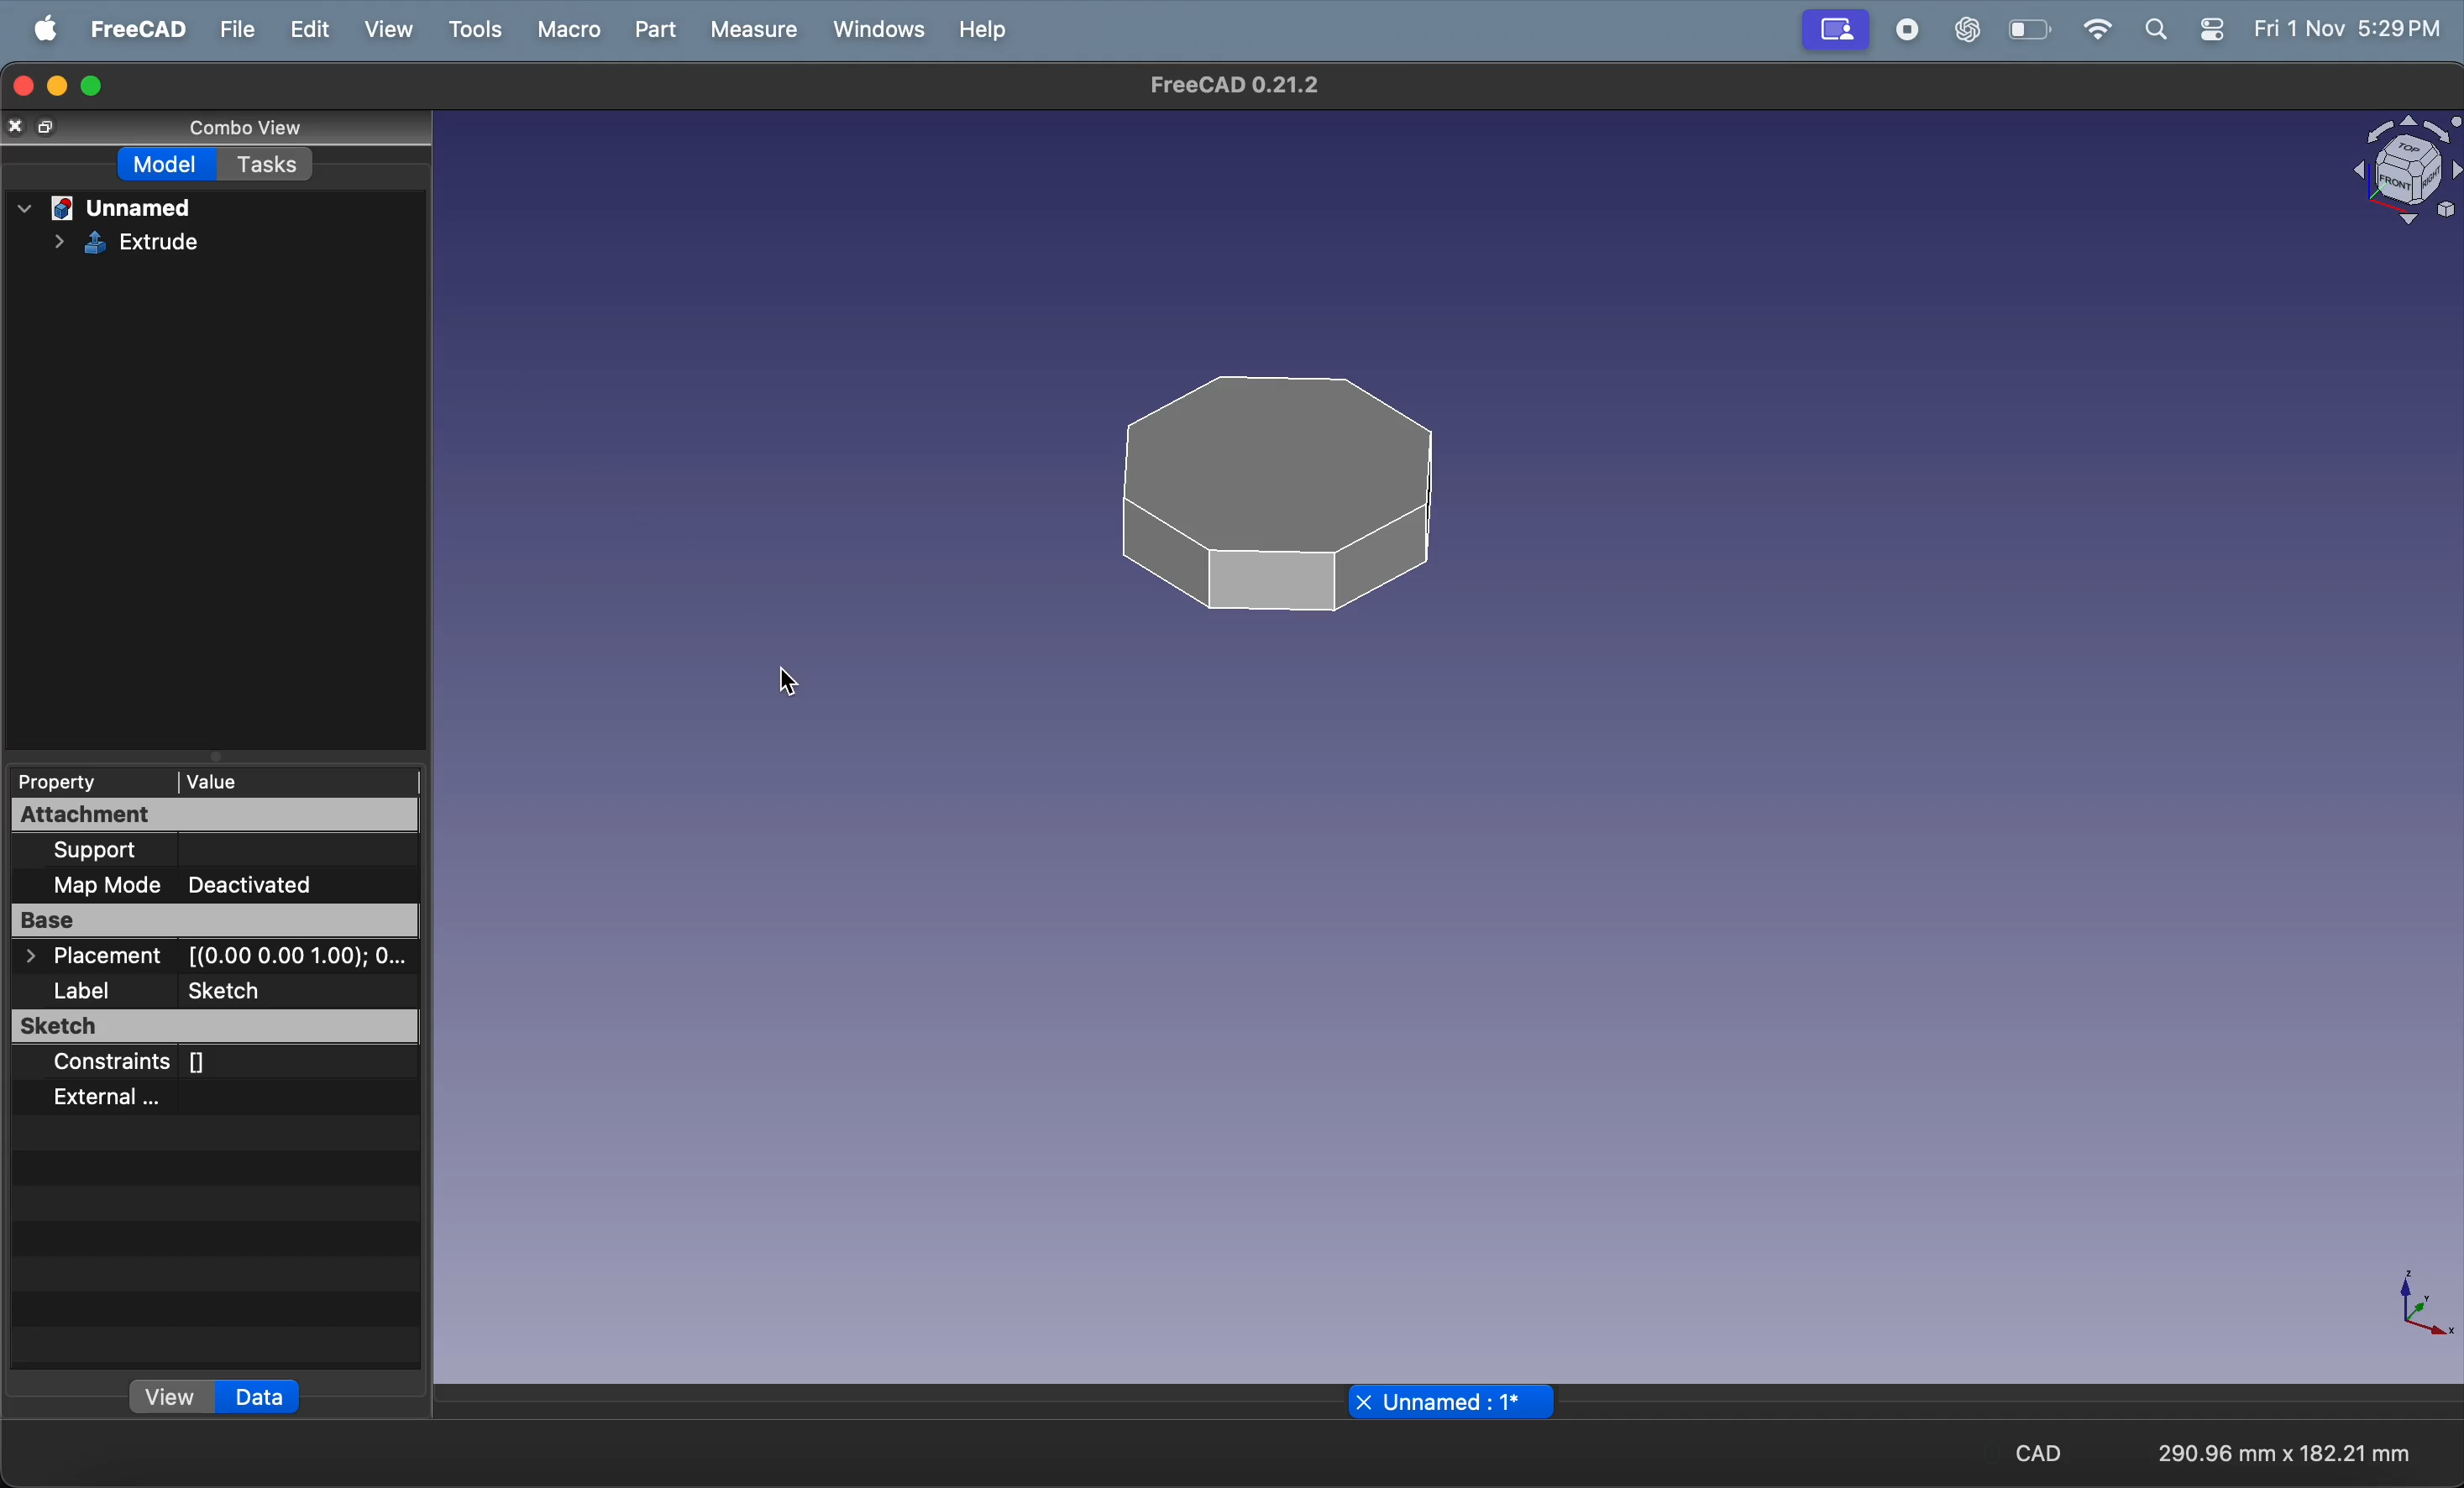  I want to click on 3 D polygon, so click(1282, 487).